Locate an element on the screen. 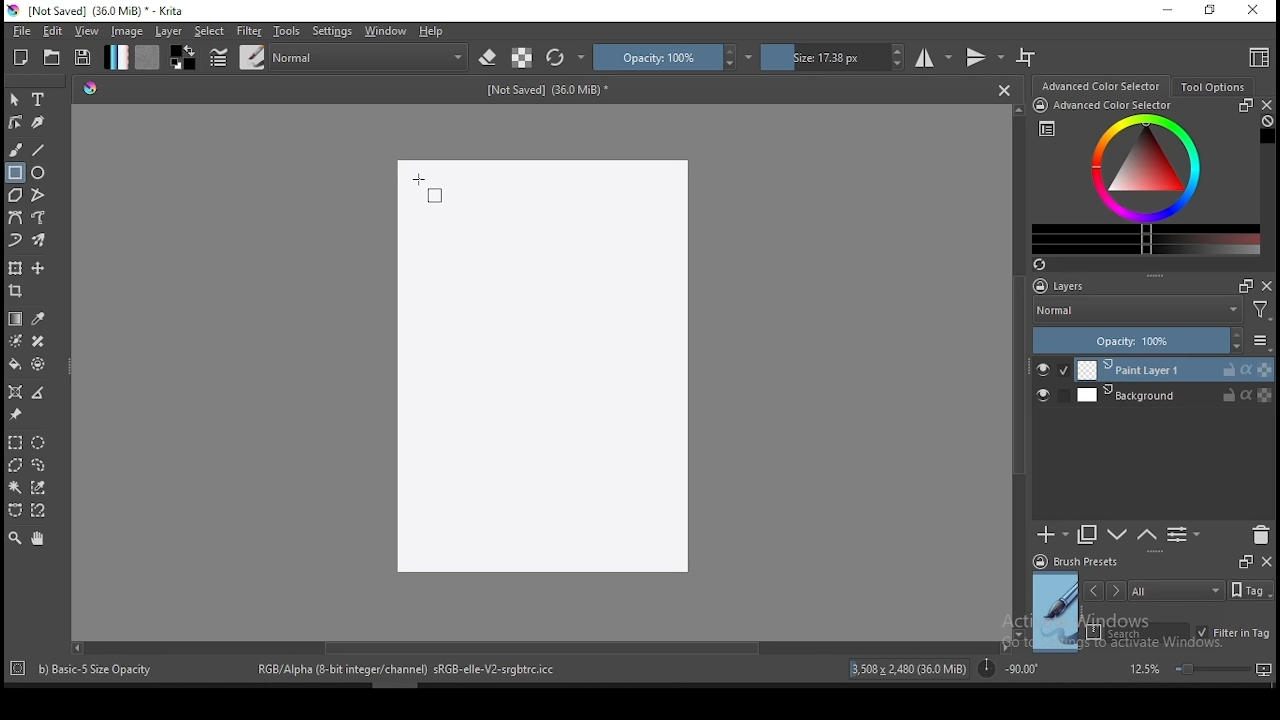 This screenshot has width=1280, height=720. contiguous selection tool is located at coordinates (16, 489).